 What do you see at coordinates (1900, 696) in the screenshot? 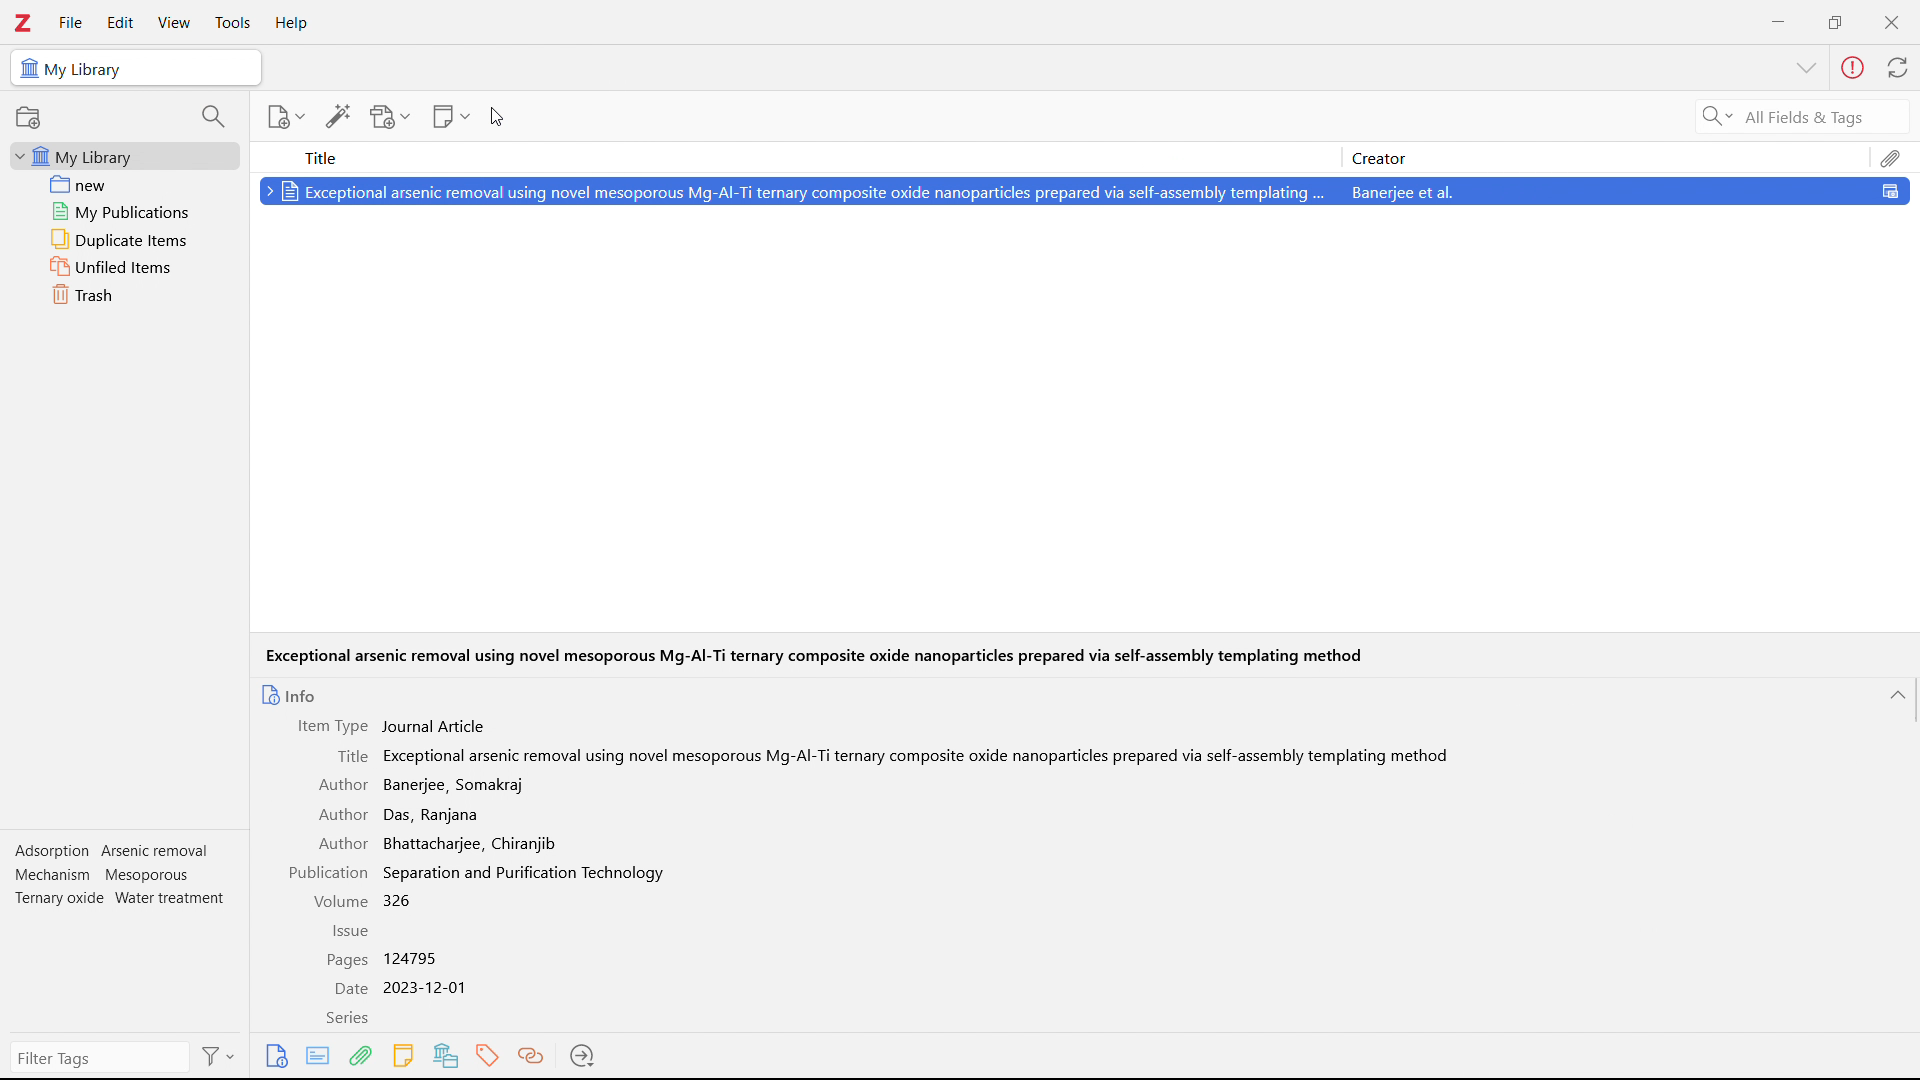
I see `collapse info` at bounding box center [1900, 696].